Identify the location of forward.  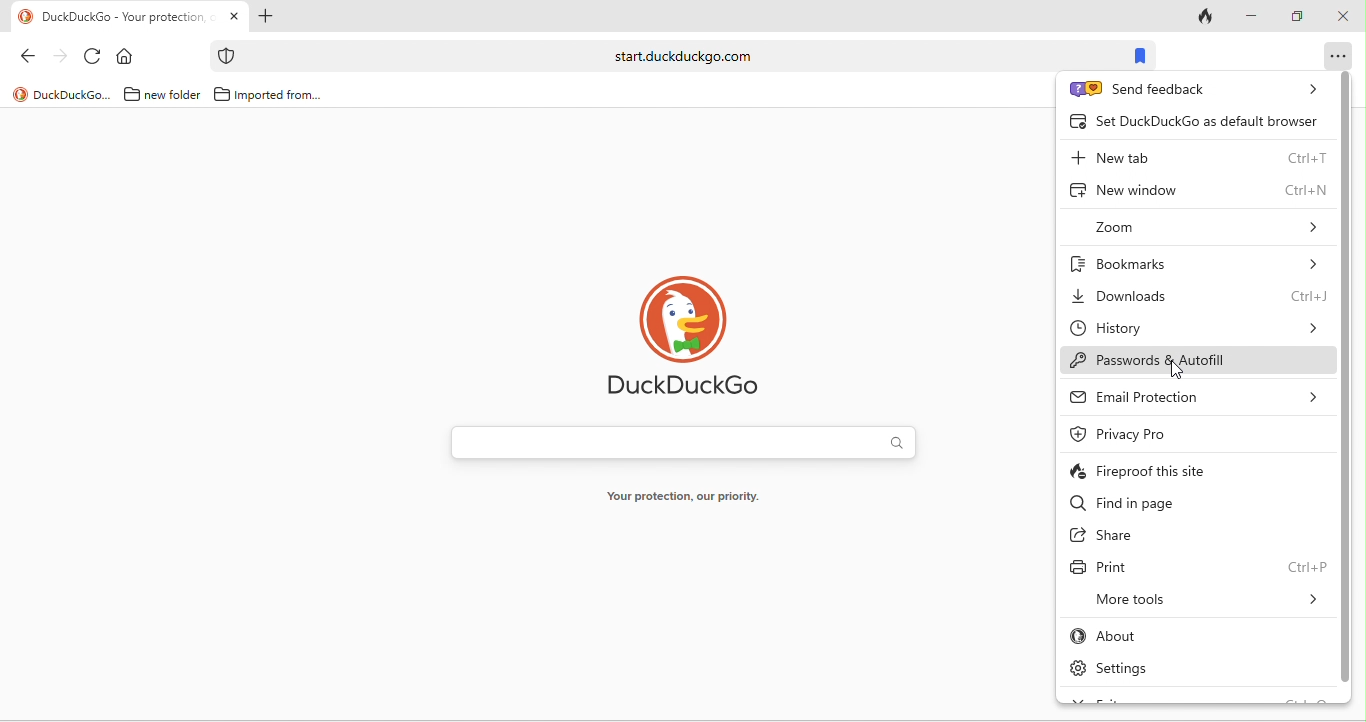
(62, 60).